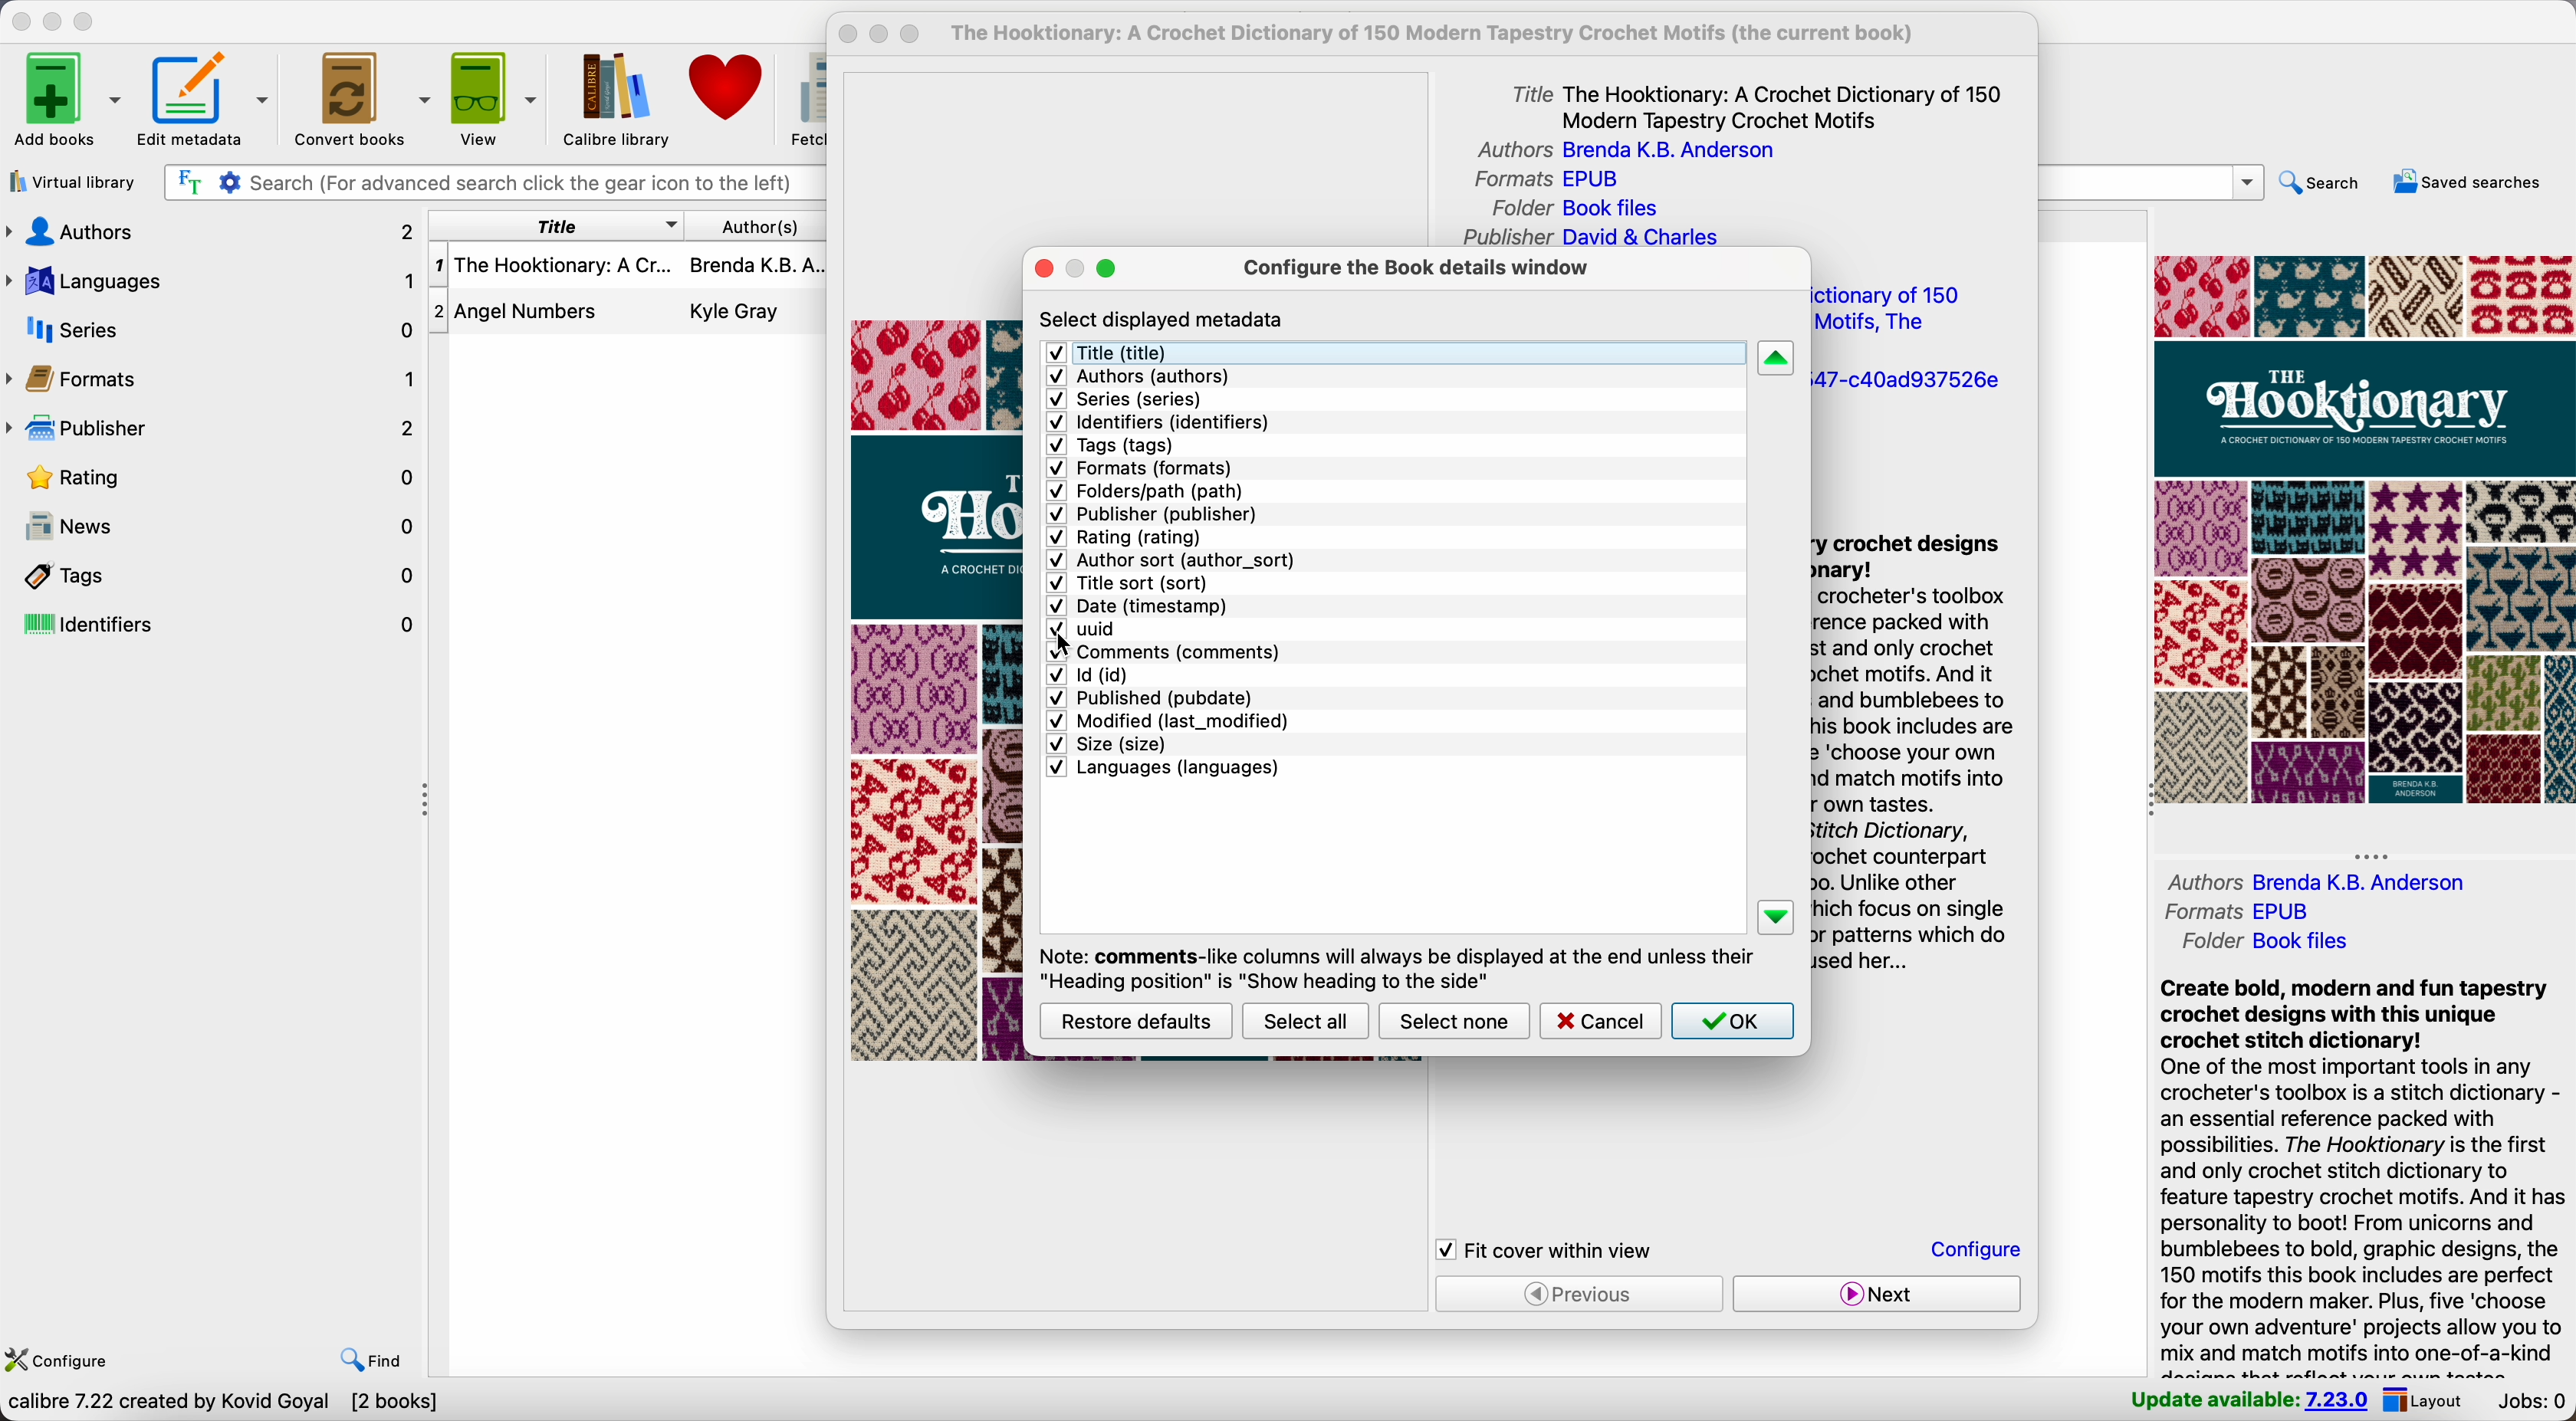  What do you see at coordinates (1760, 104) in the screenshot?
I see `title` at bounding box center [1760, 104].